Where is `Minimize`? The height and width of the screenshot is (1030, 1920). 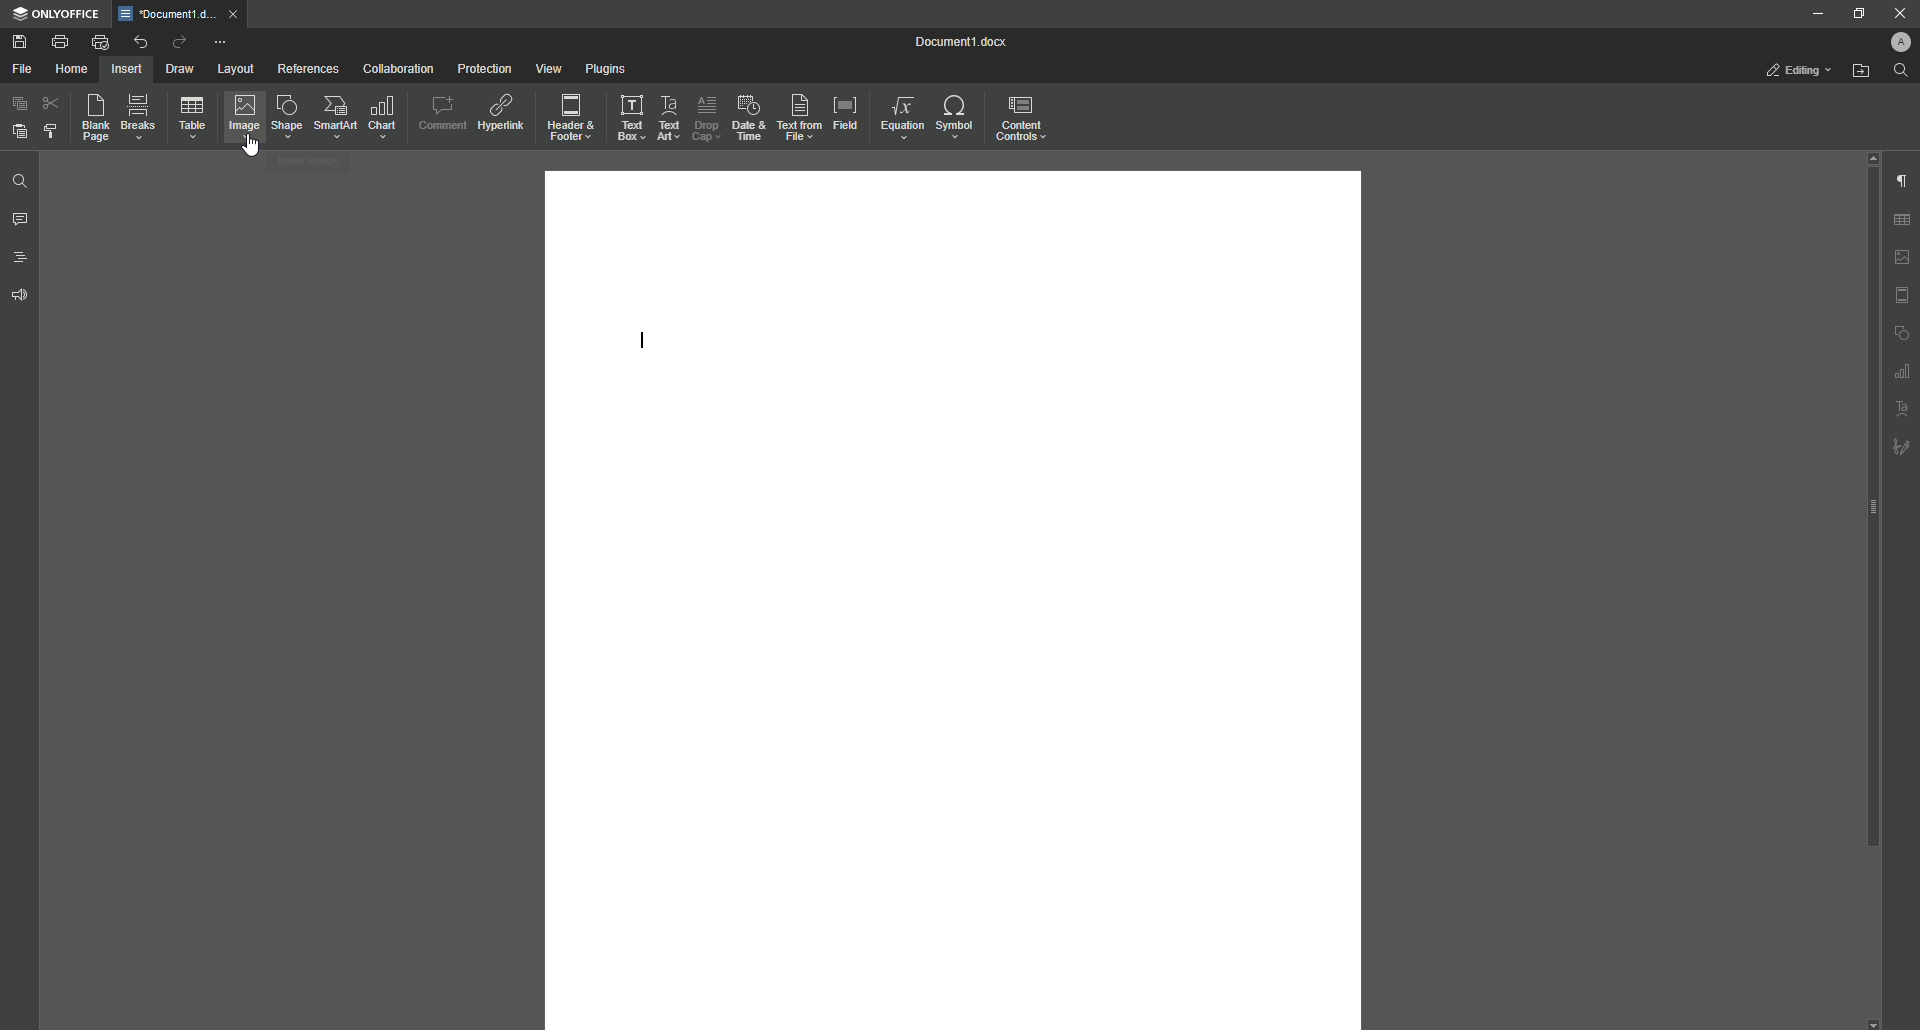
Minimize is located at coordinates (1817, 15).